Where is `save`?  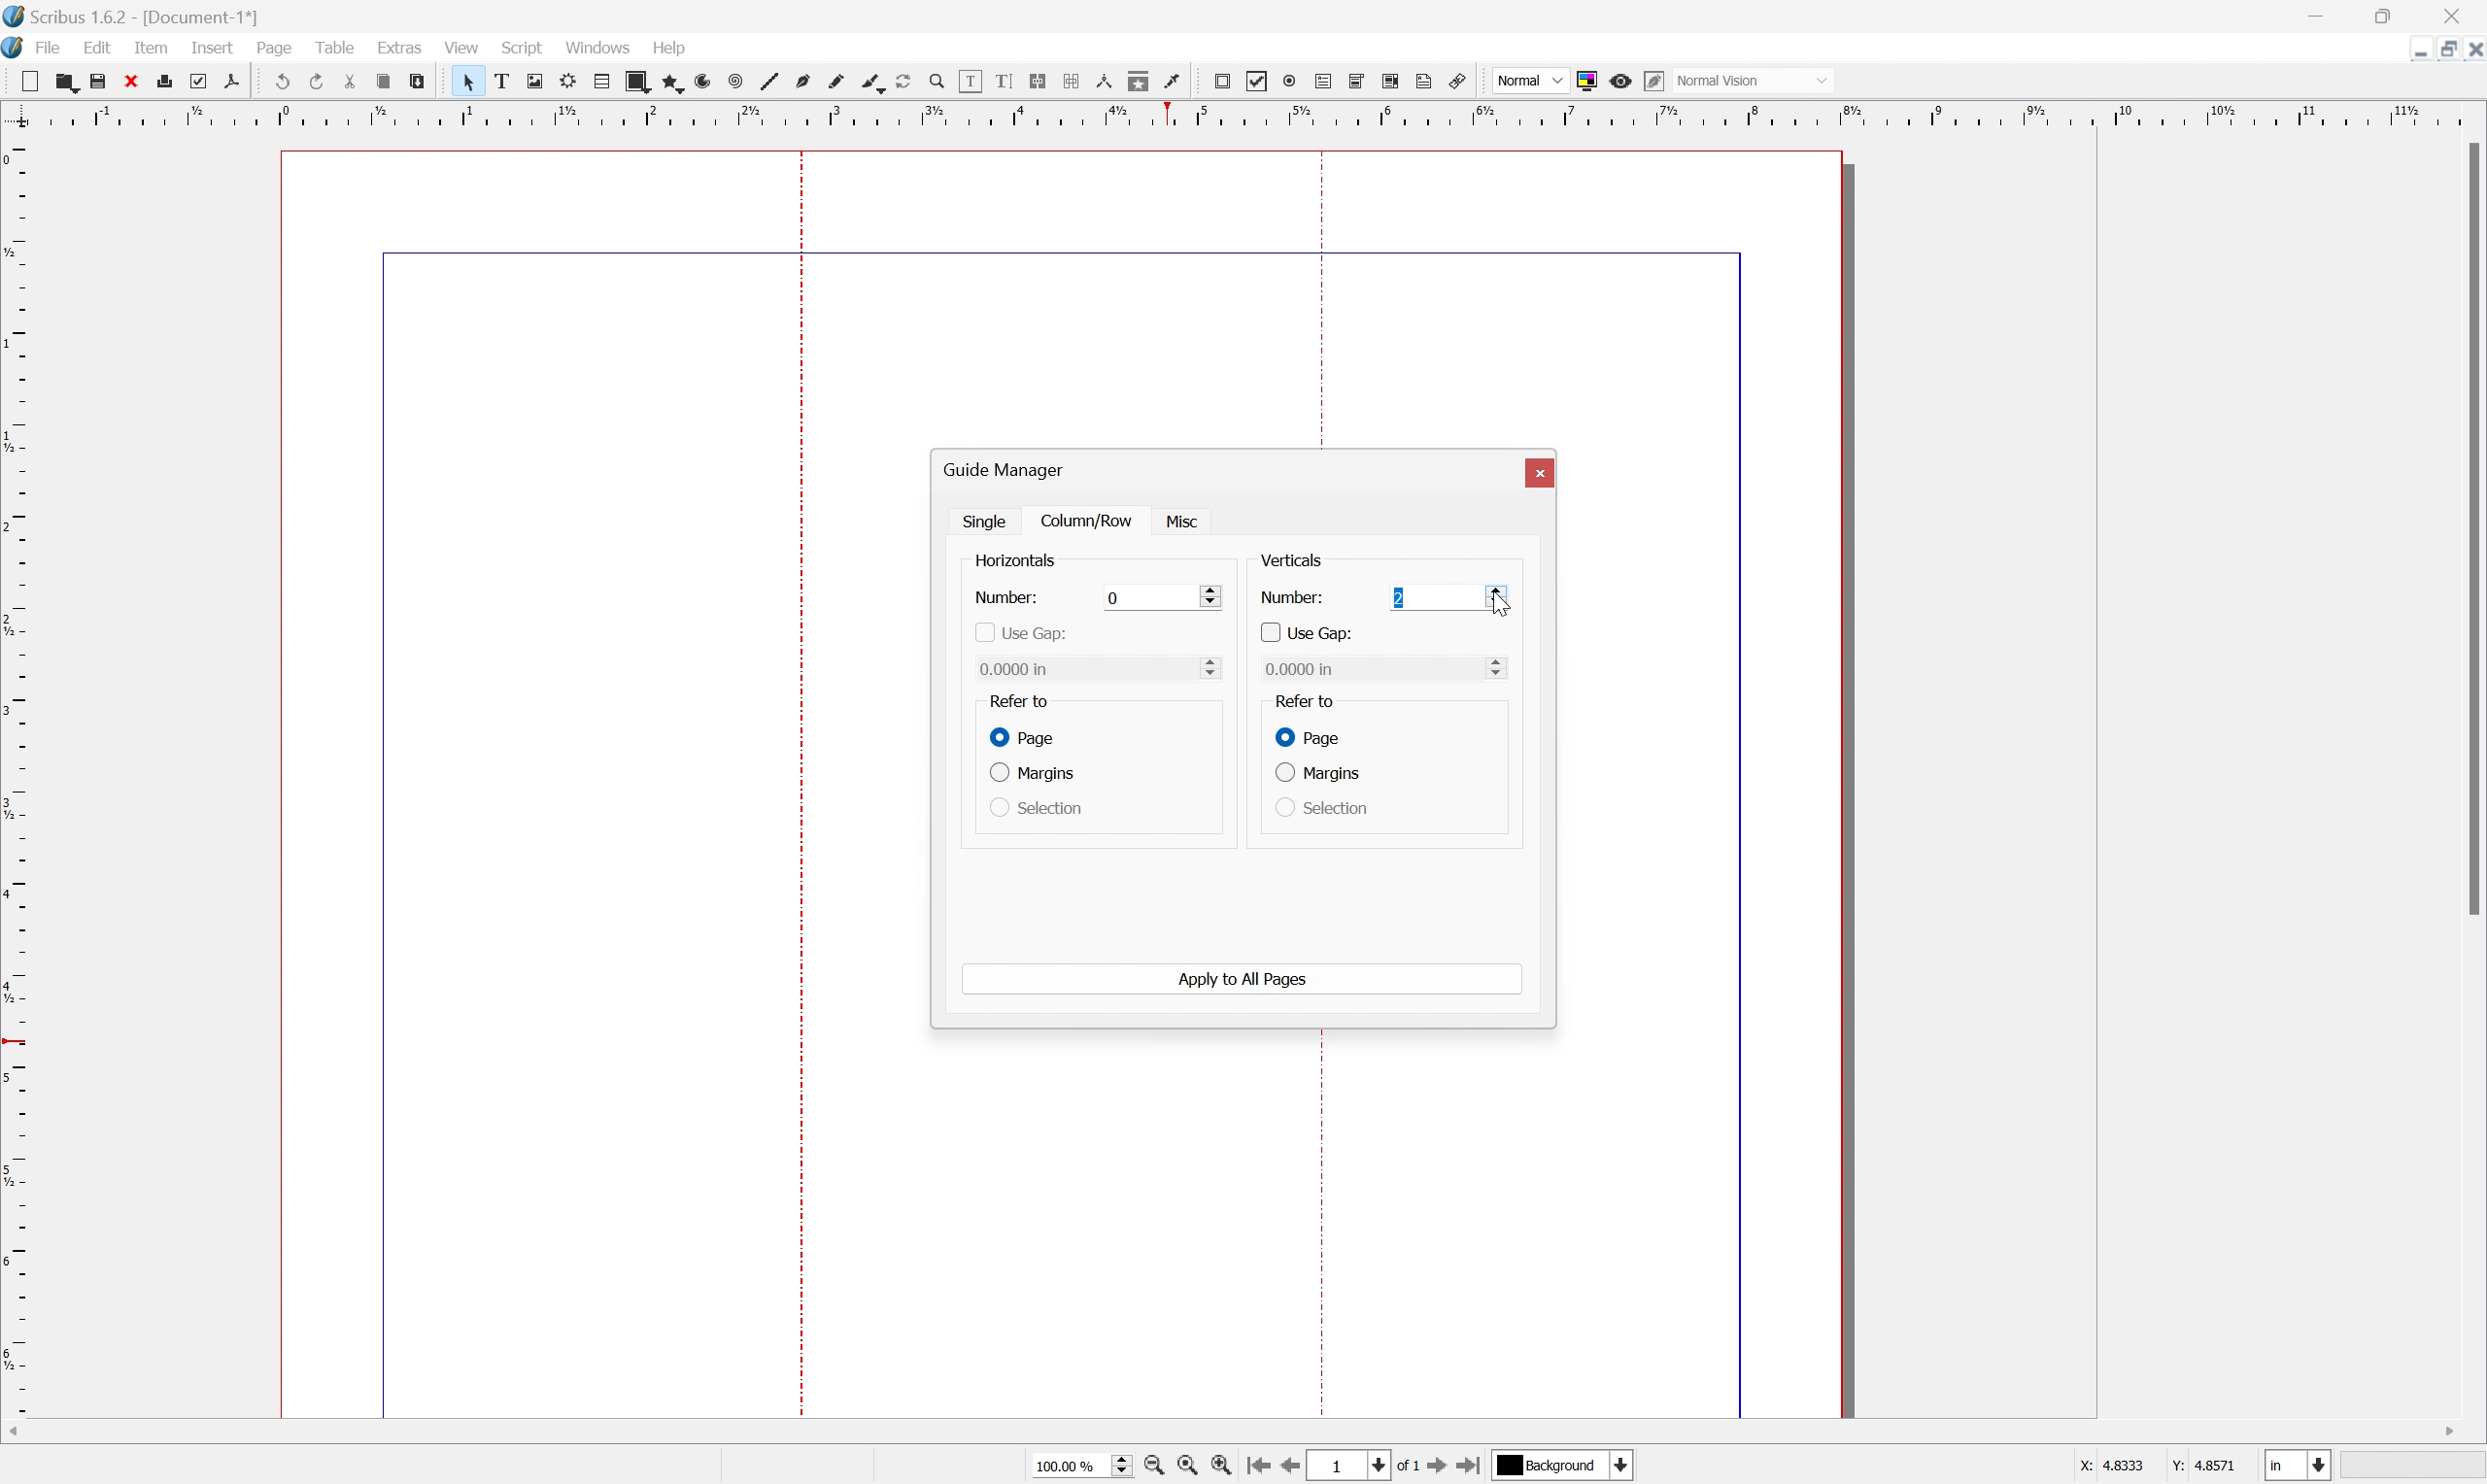
save is located at coordinates (102, 82).